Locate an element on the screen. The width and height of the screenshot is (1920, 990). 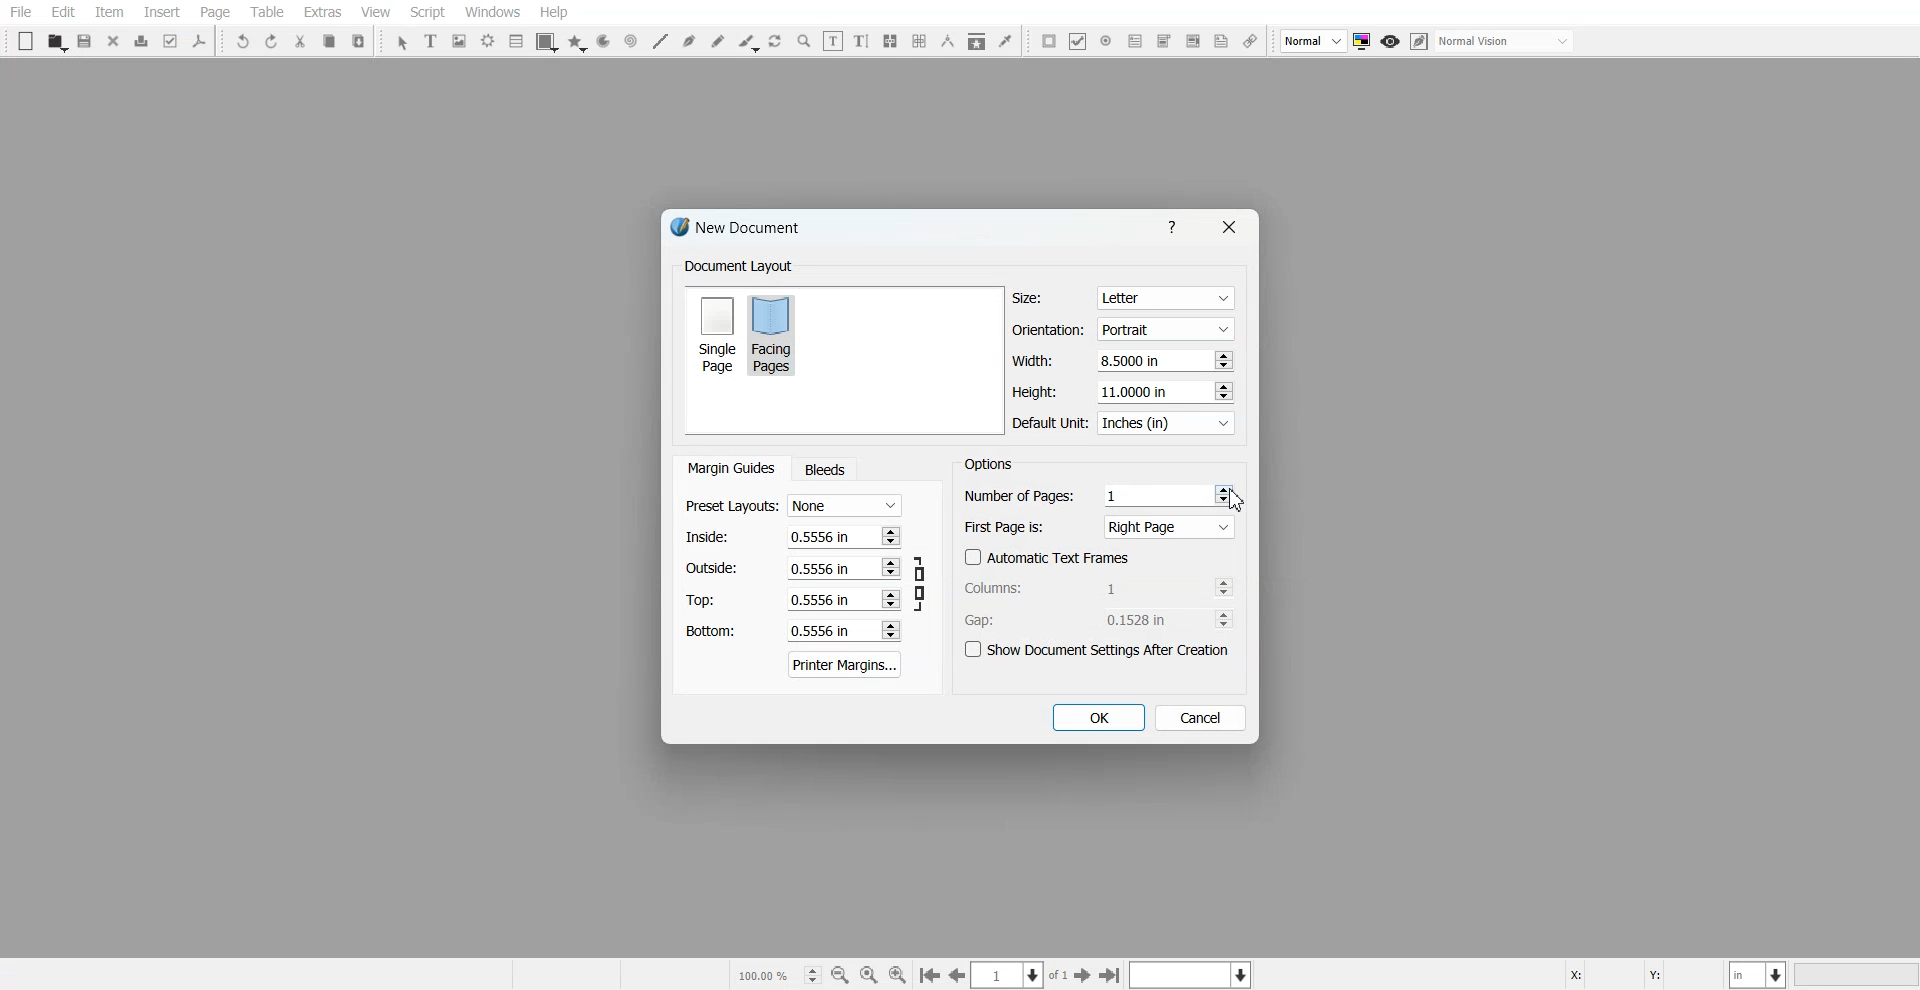
Copy Item Properties is located at coordinates (977, 41).